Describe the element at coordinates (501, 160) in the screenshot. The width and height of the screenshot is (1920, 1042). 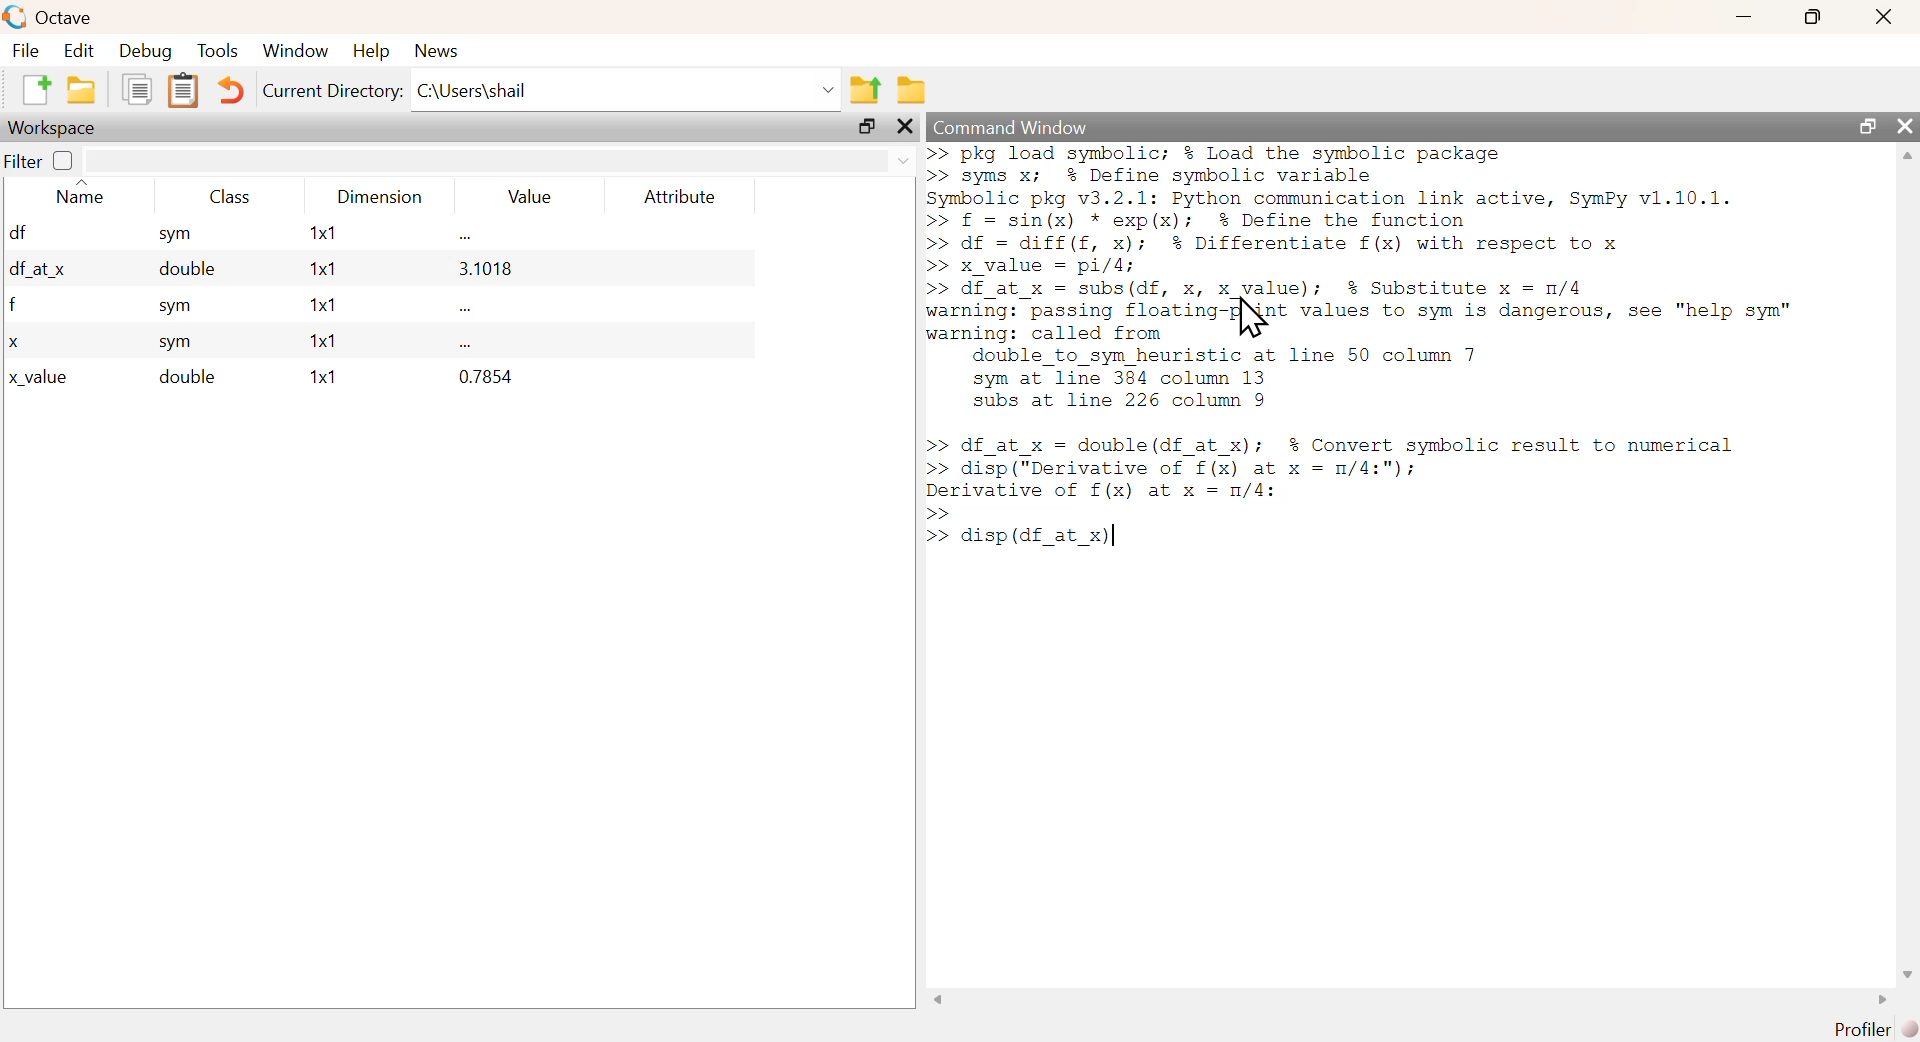
I see `search area` at that location.